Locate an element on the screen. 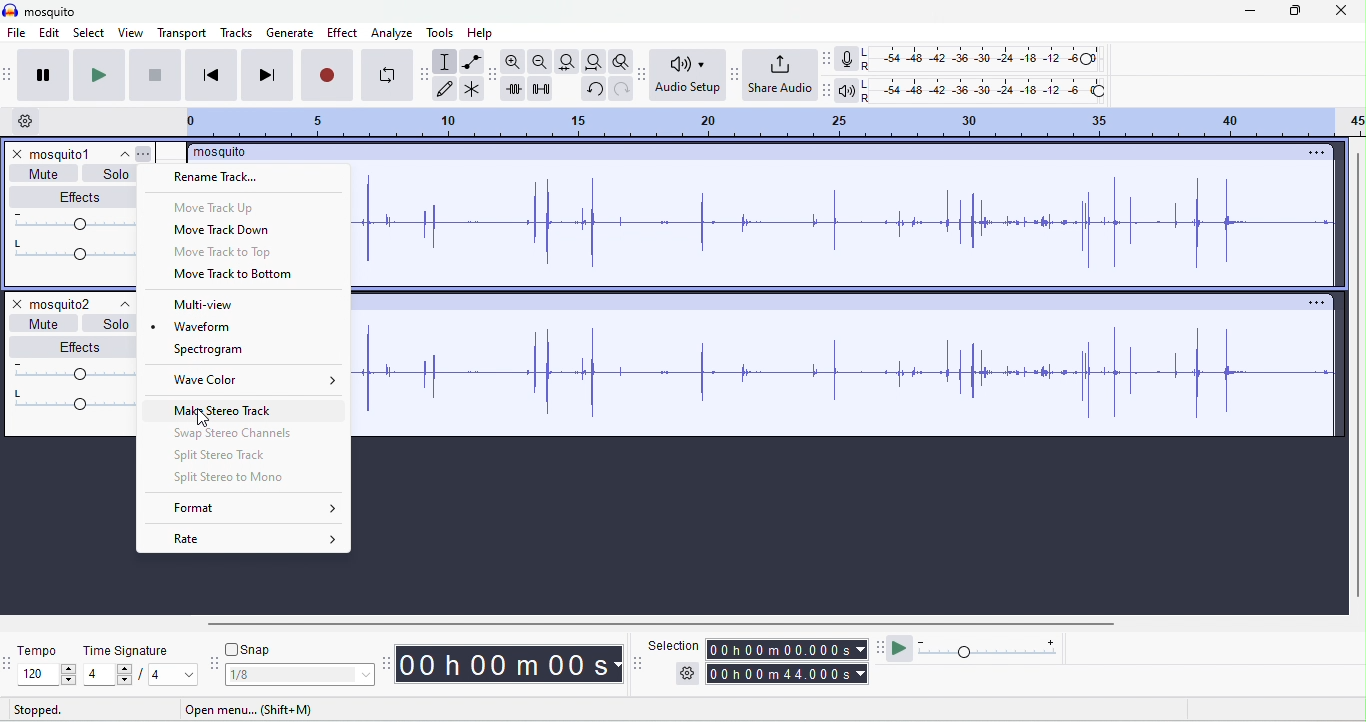 The image size is (1366, 722). selection time is located at coordinates (788, 649).